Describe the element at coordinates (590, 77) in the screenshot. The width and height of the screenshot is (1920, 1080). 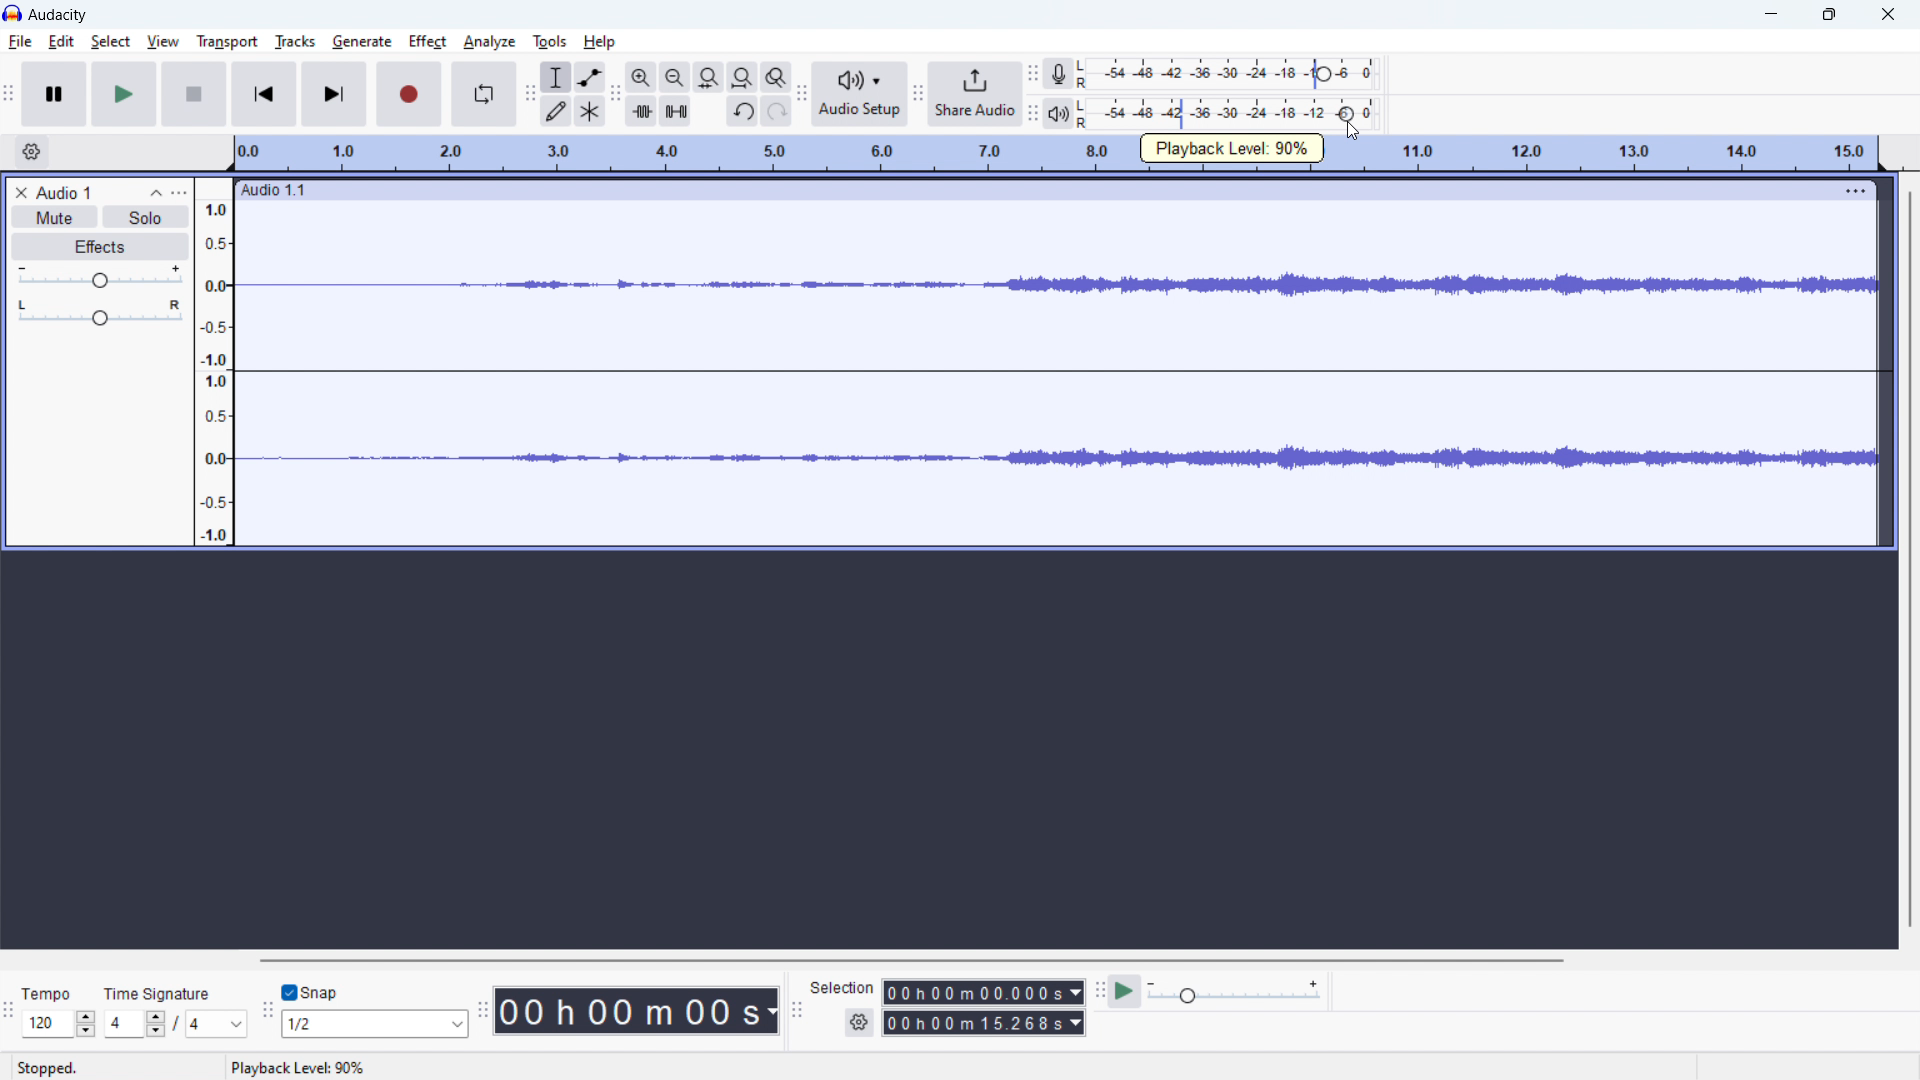
I see `envelop tool` at that location.